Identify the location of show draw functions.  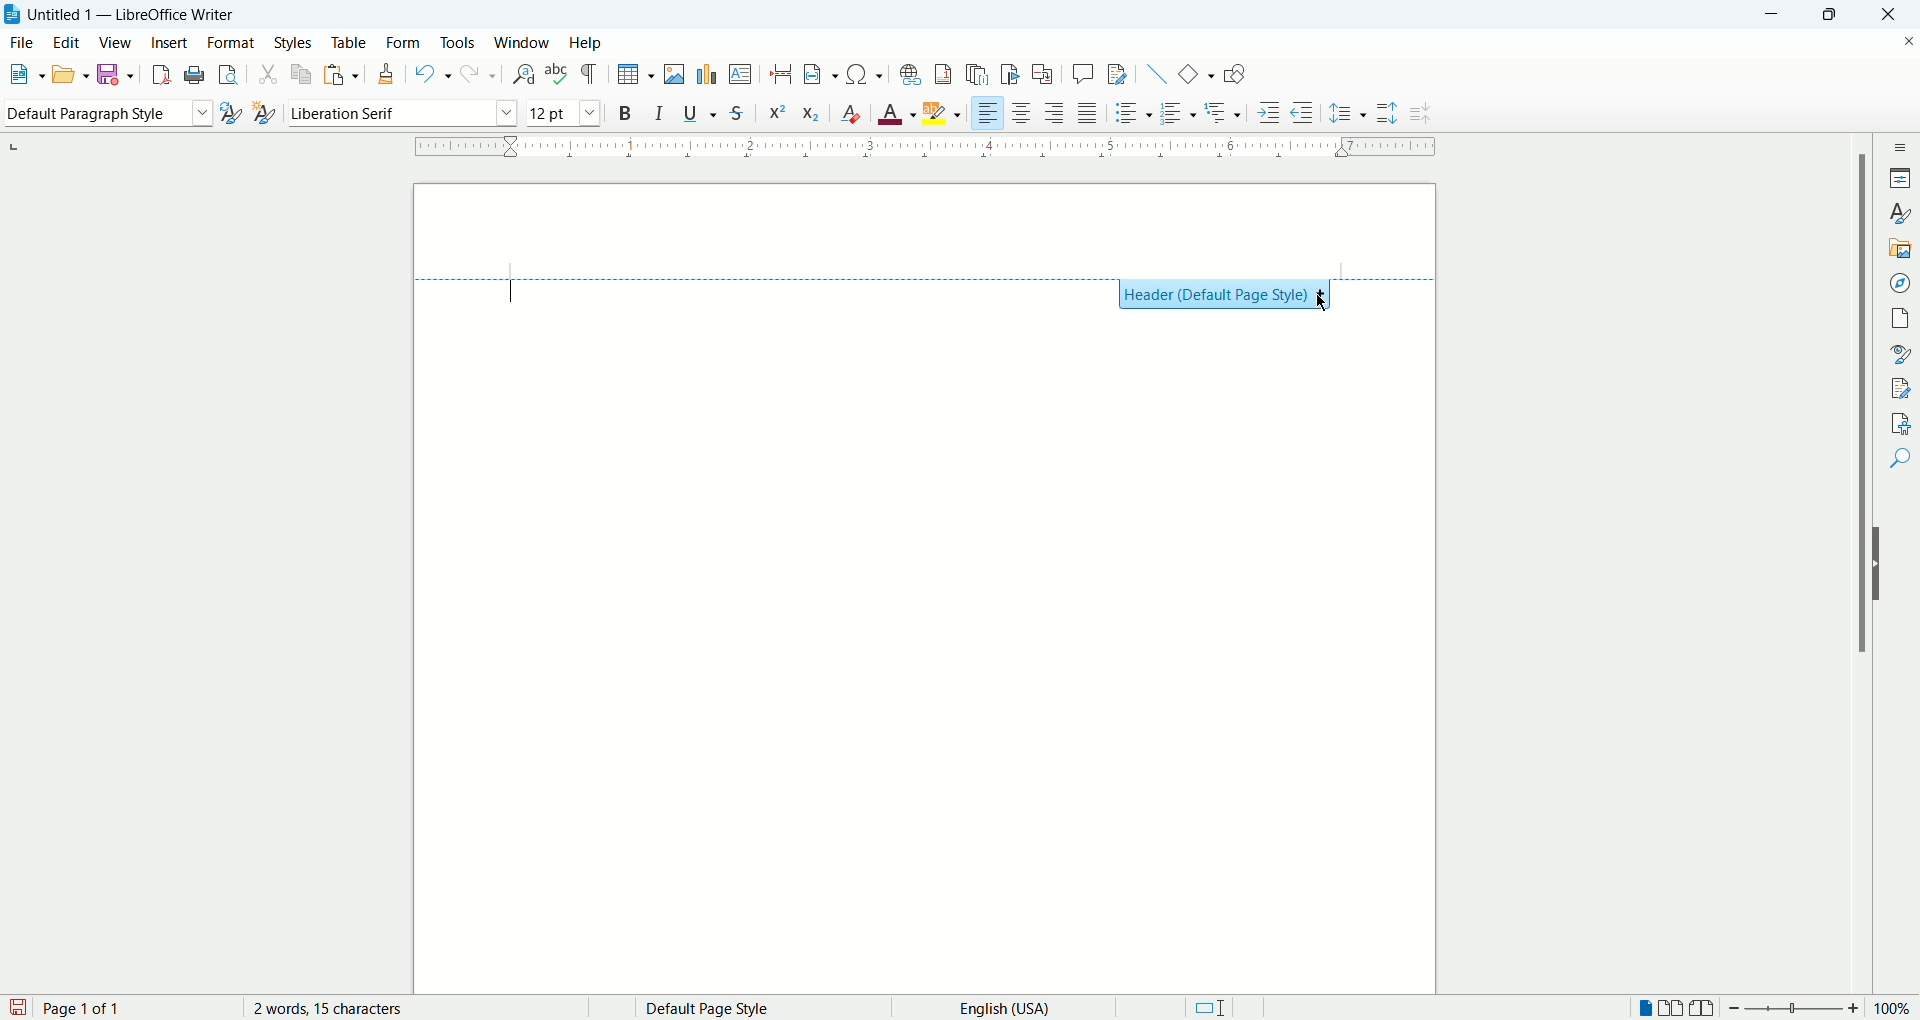
(1234, 74).